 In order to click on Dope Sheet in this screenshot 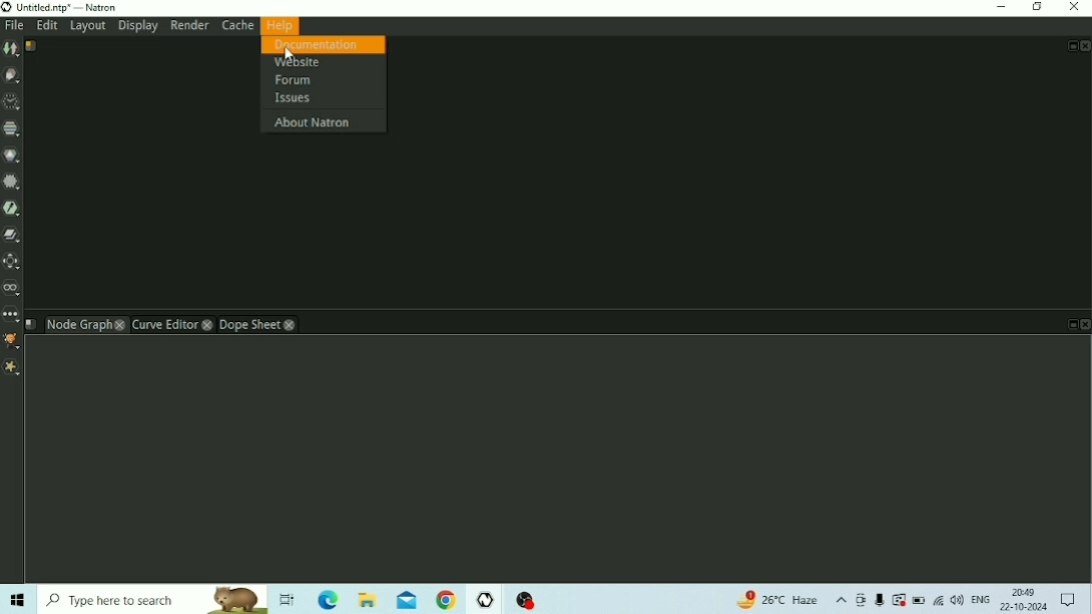, I will do `click(258, 324)`.